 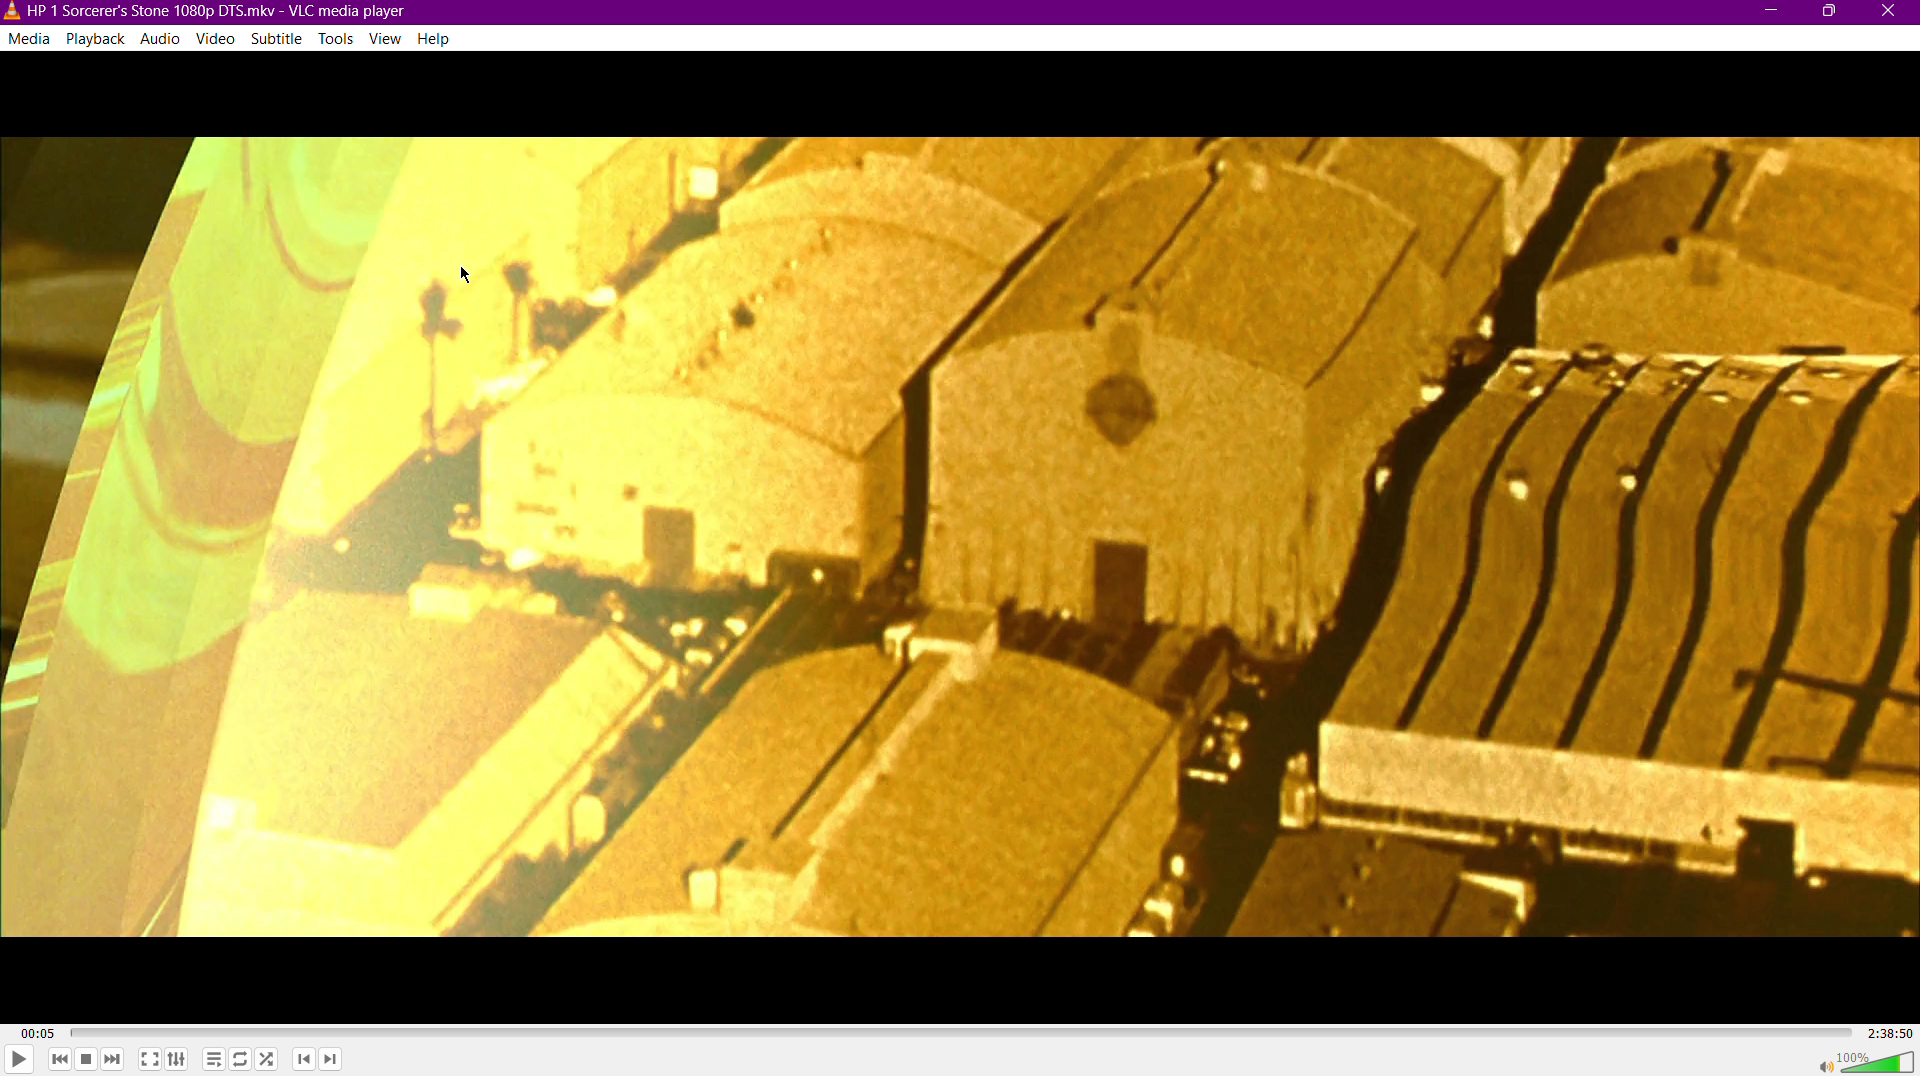 What do you see at coordinates (963, 1031) in the screenshot?
I see `Timeline` at bounding box center [963, 1031].